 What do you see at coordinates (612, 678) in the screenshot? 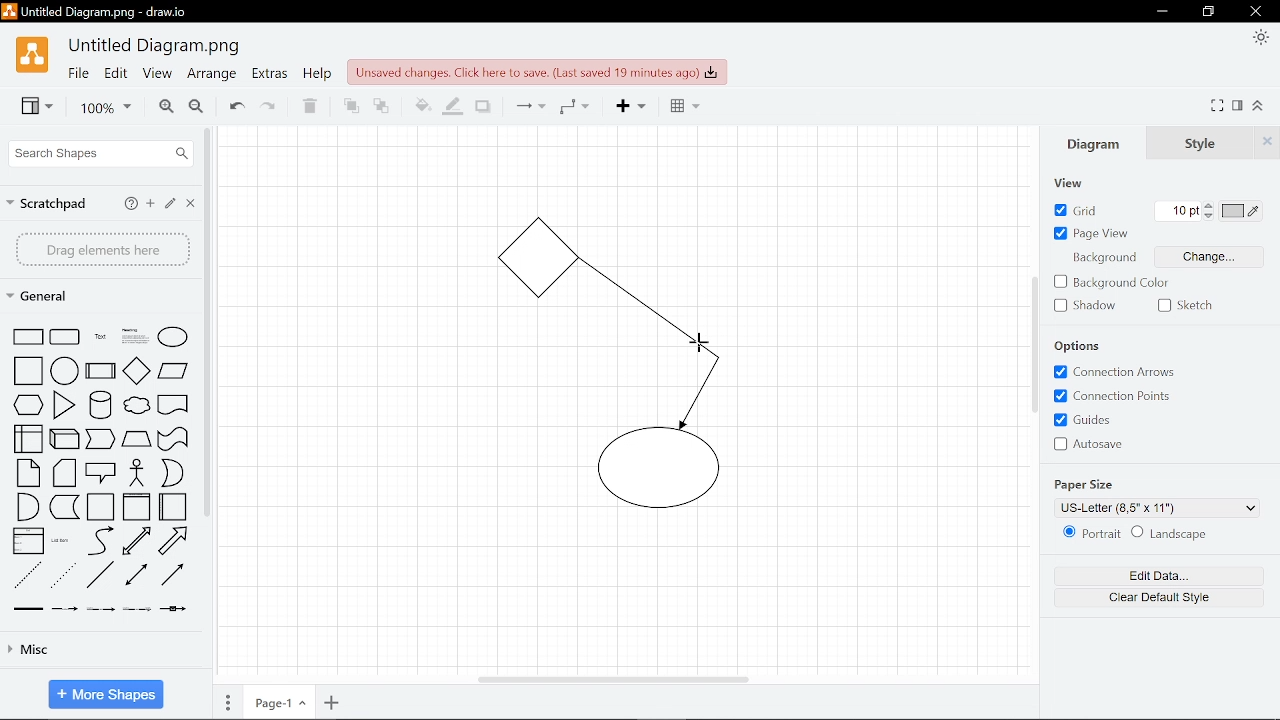
I see `horizontal scrolling bar` at bounding box center [612, 678].